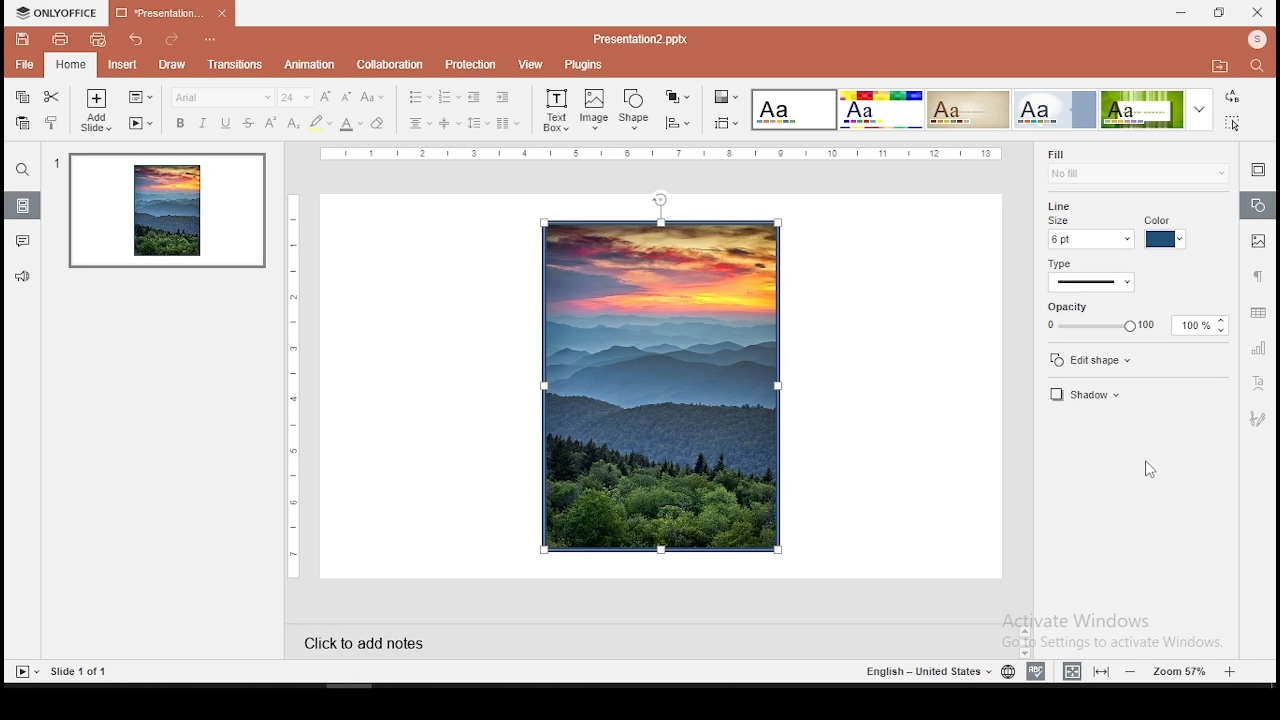 This screenshot has width=1280, height=720. I want to click on vertical alignment, so click(449, 123).